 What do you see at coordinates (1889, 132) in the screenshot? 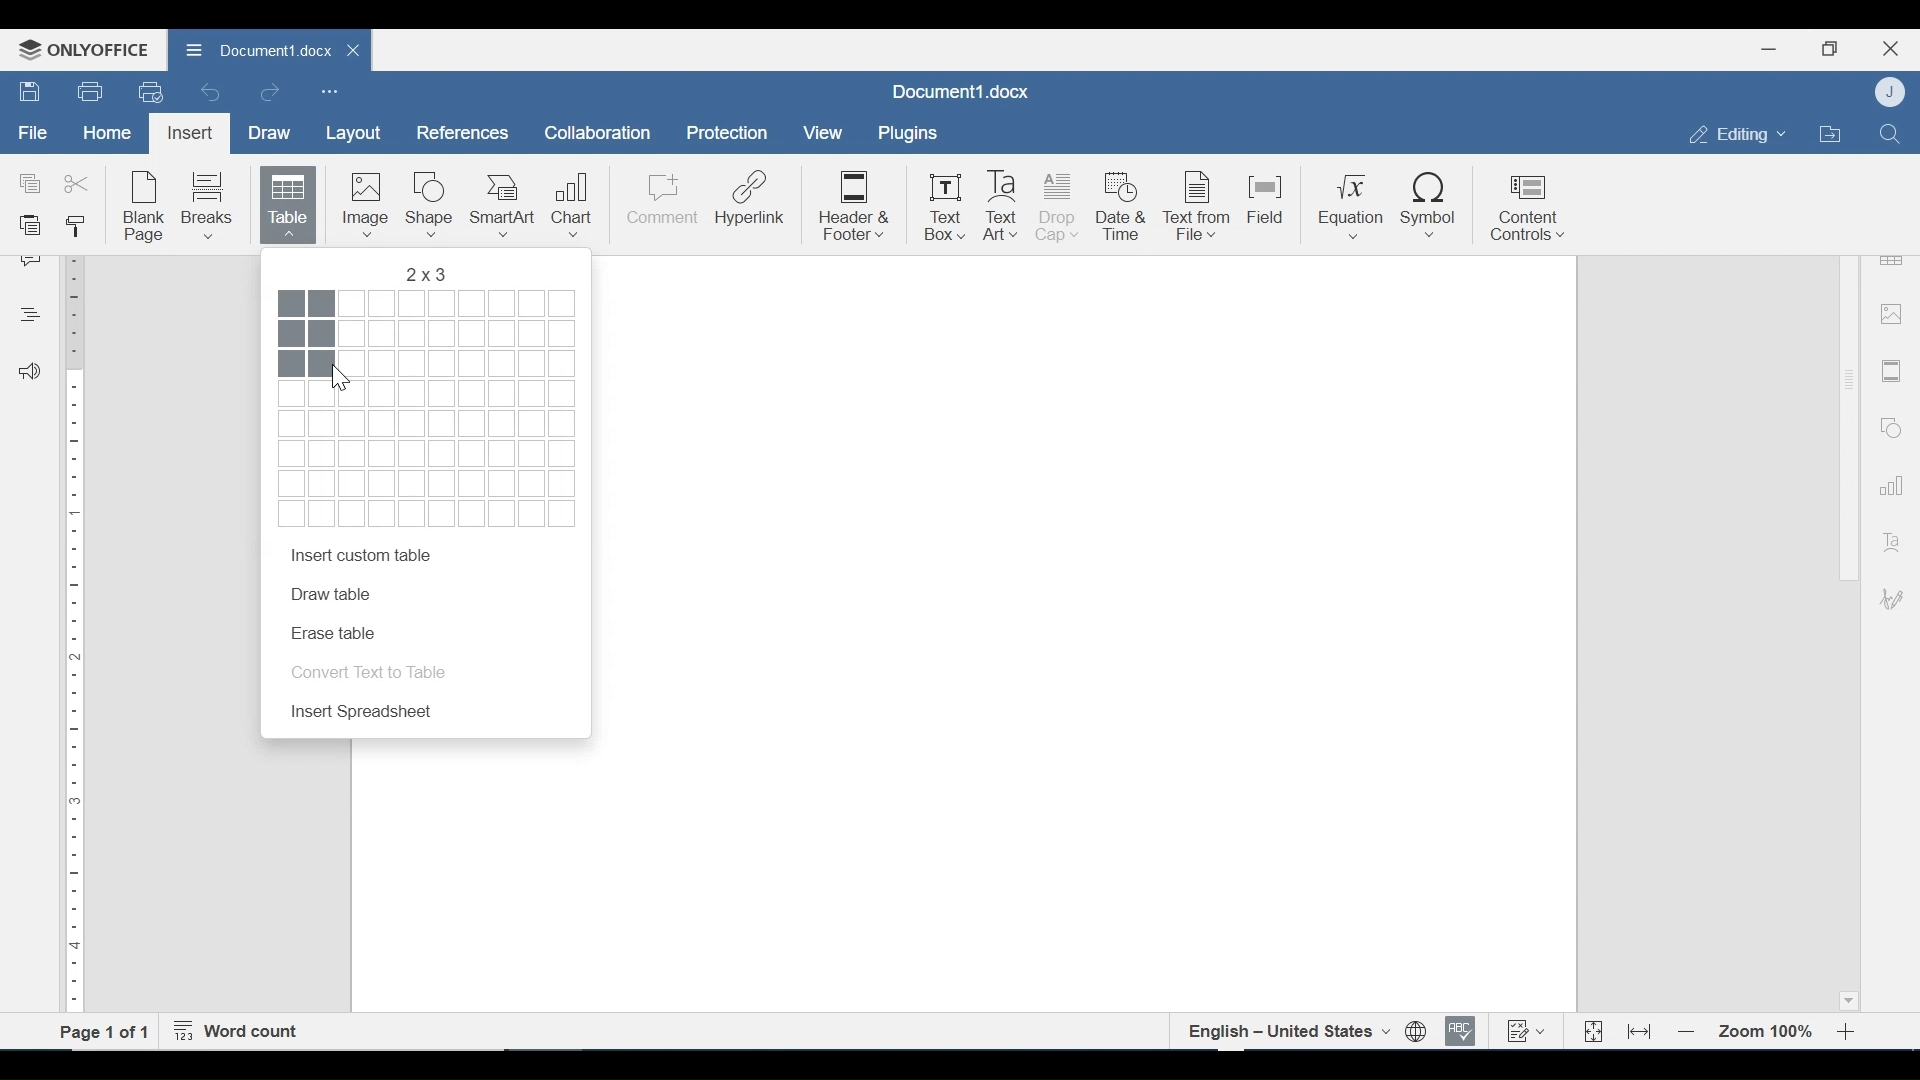
I see `Find` at bounding box center [1889, 132].